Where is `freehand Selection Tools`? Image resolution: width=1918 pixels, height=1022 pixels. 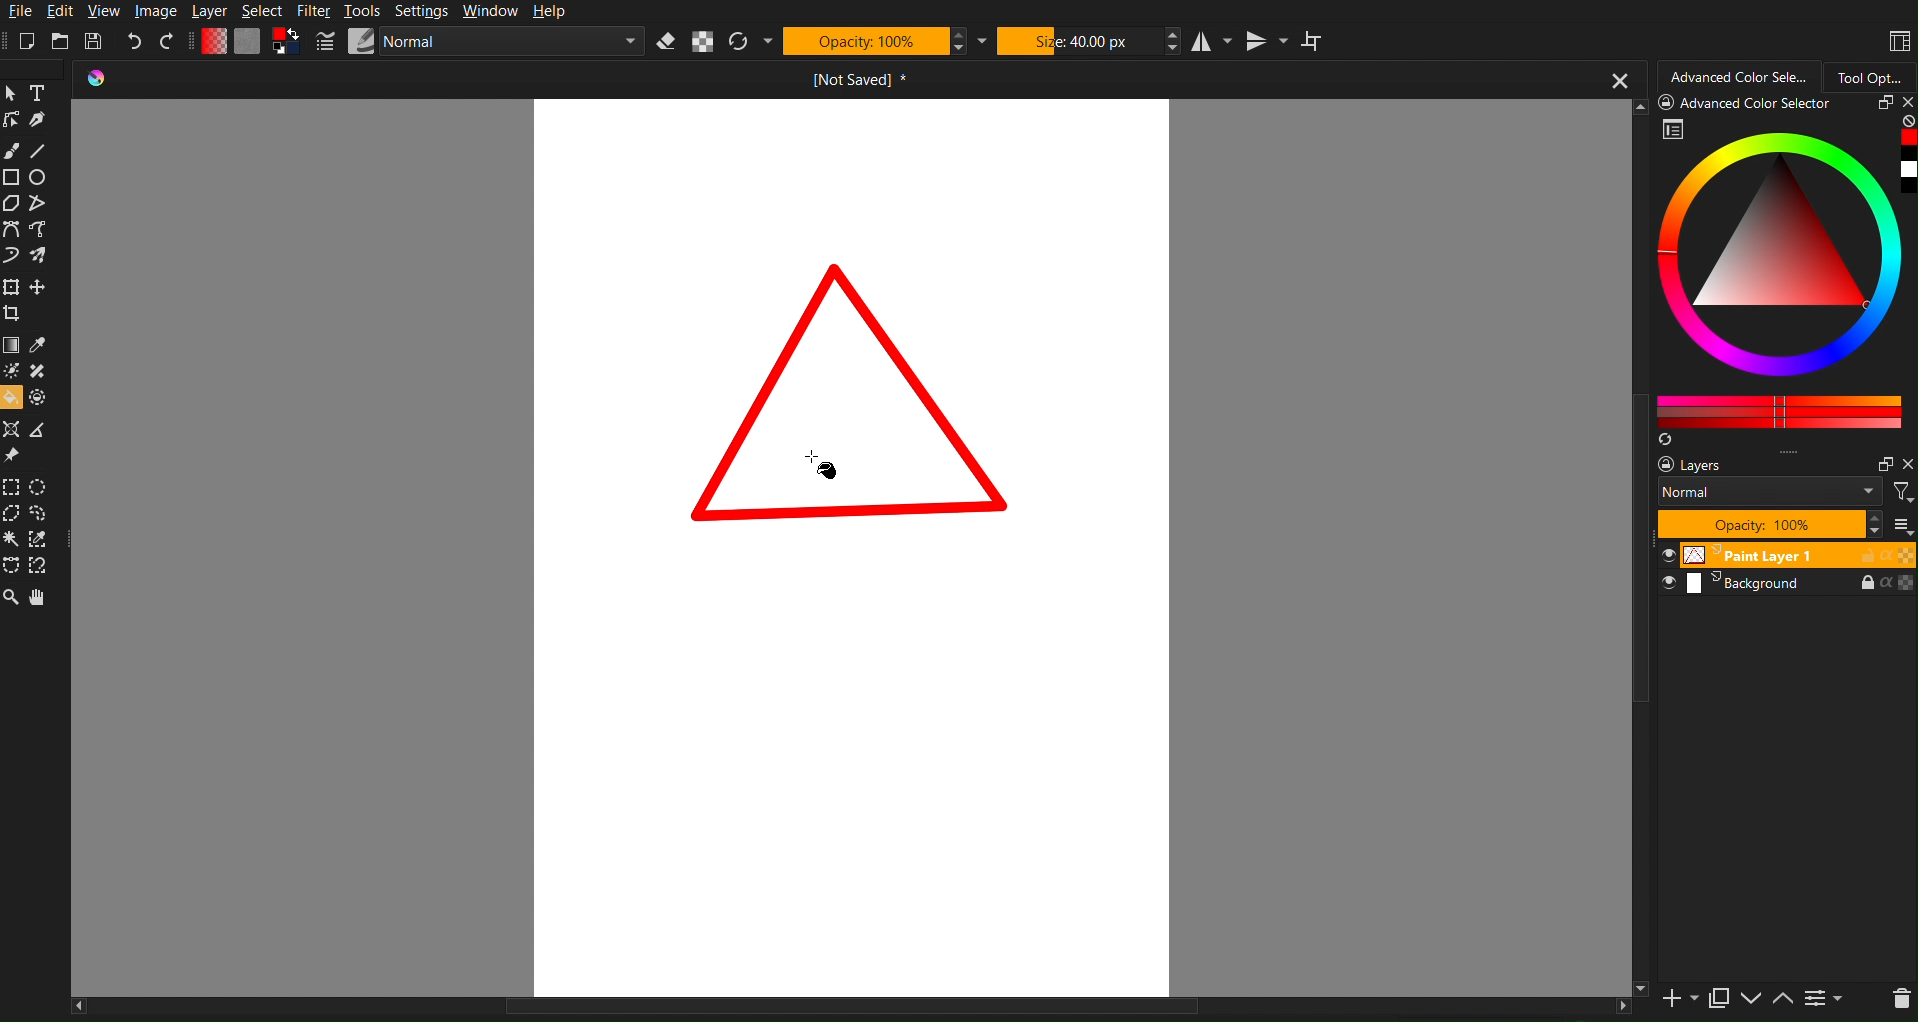
freehand Selection Tools is located at coordinates (46, 514).